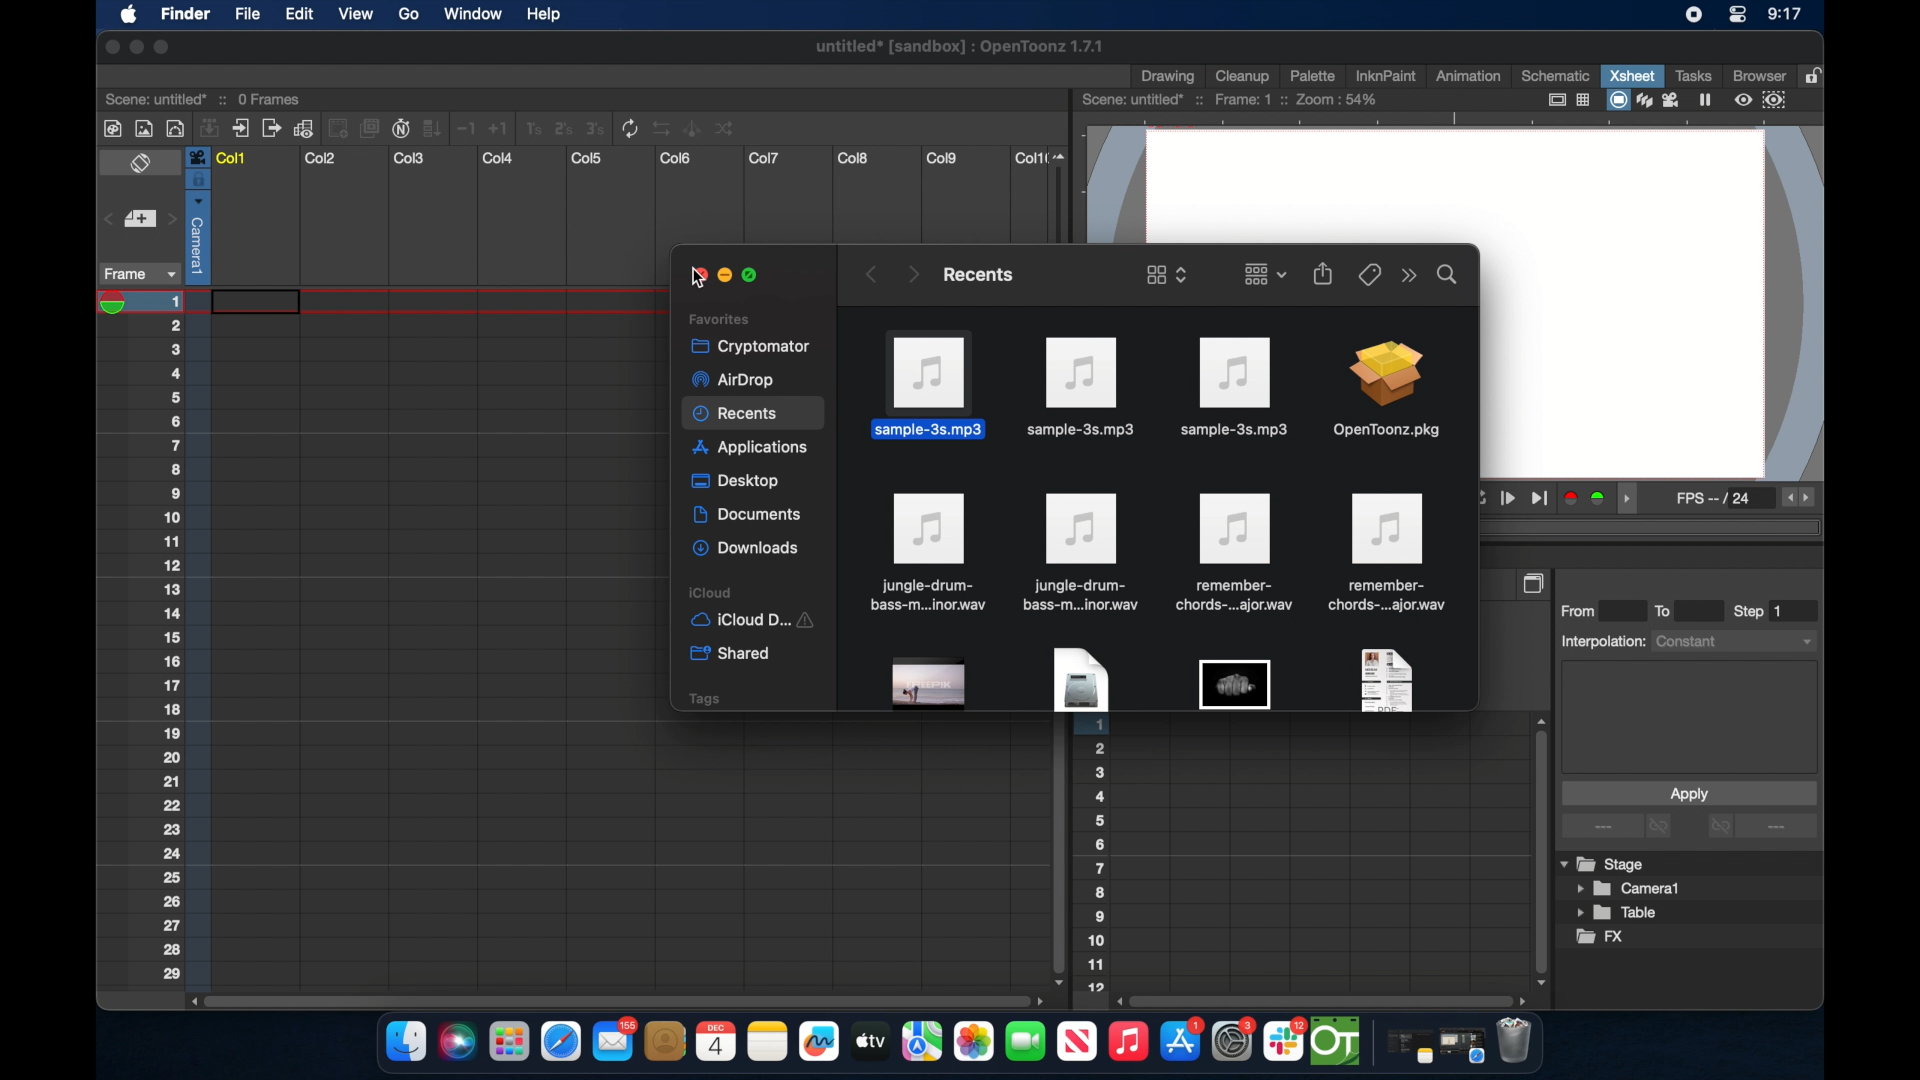 The height and width of the screenshot is (1080, 1920). Describe the element at coordinates (467, 14) in the screenshot. I see `window` at that location.